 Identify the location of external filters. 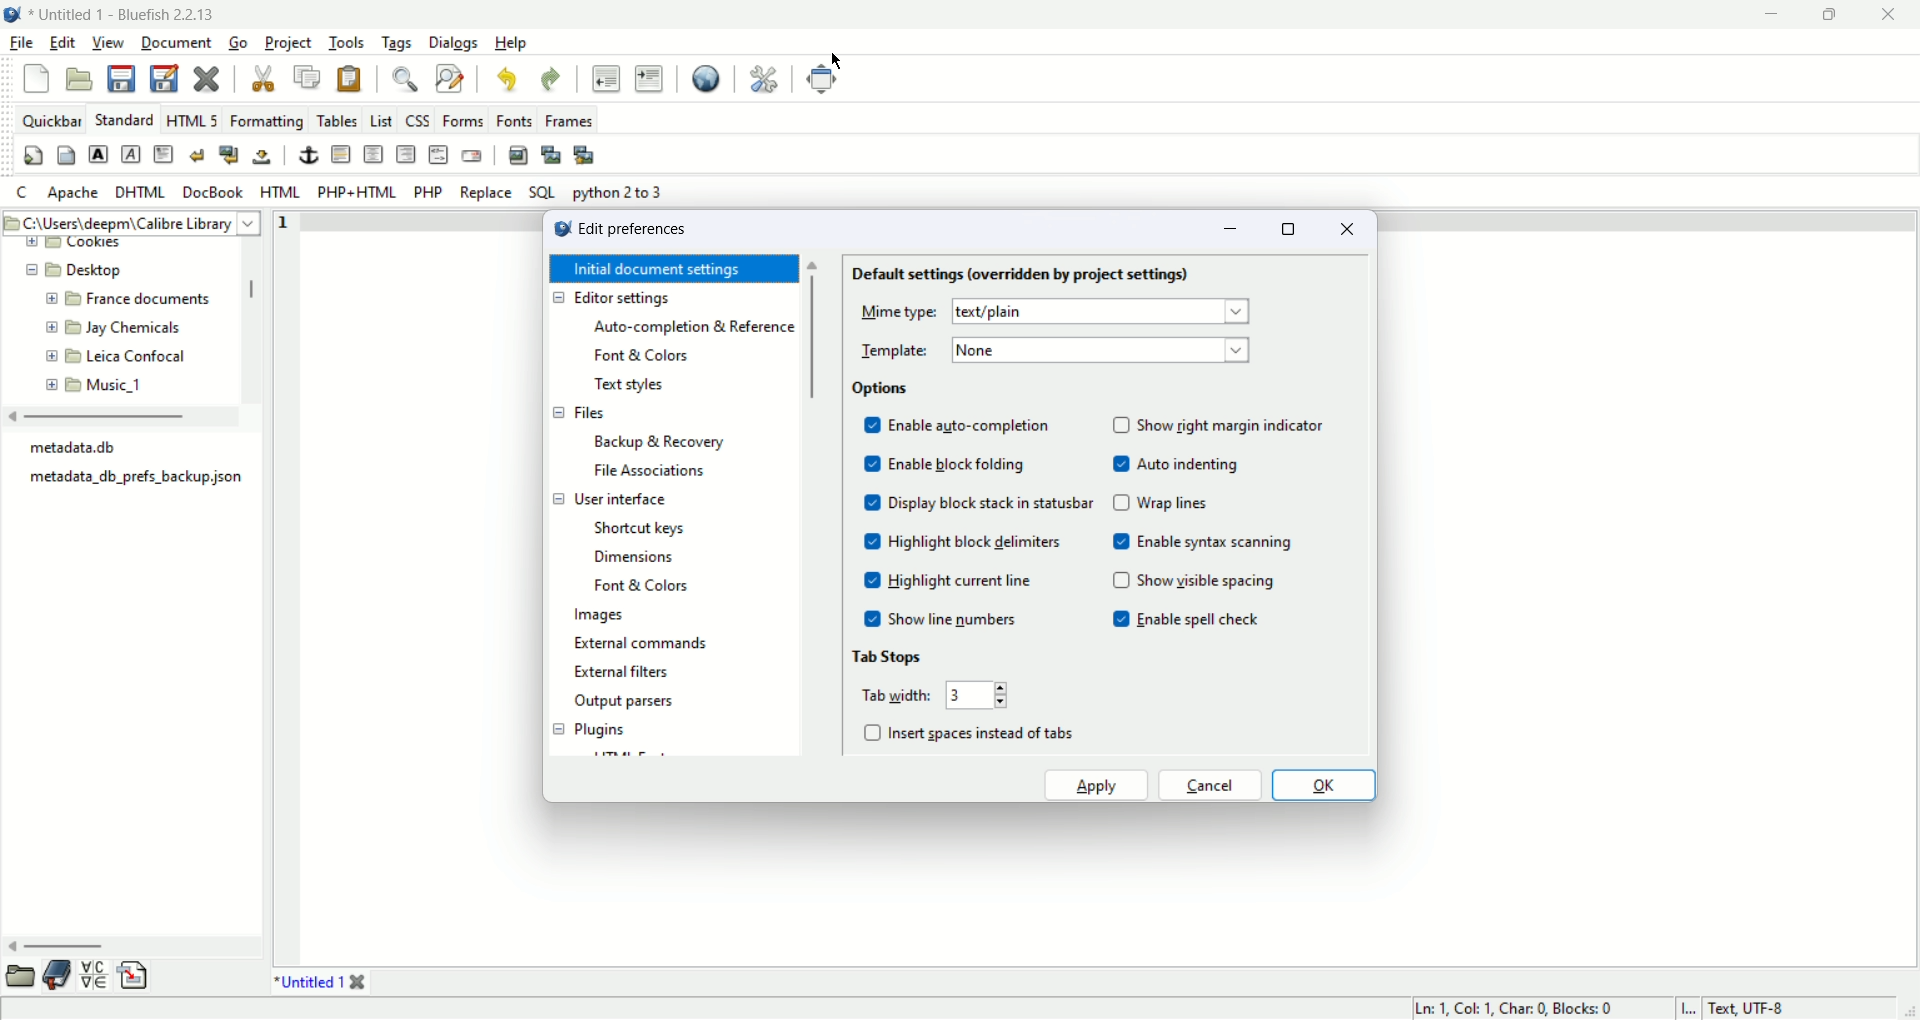
(638, 673).